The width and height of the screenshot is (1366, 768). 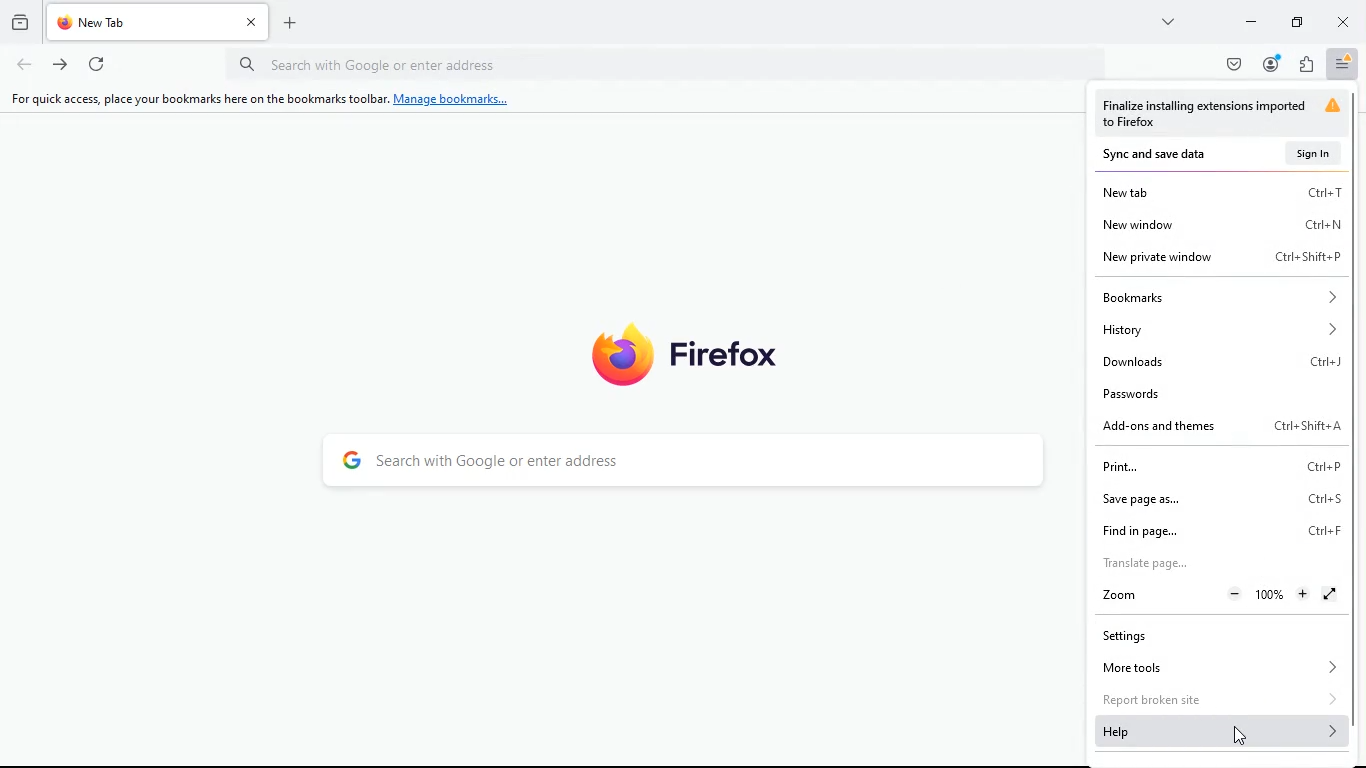 I want to click on For quick access, place your bookmarks here on the bookmarks toolbar. Manage bookmarks..., so click(x=259, y=99).